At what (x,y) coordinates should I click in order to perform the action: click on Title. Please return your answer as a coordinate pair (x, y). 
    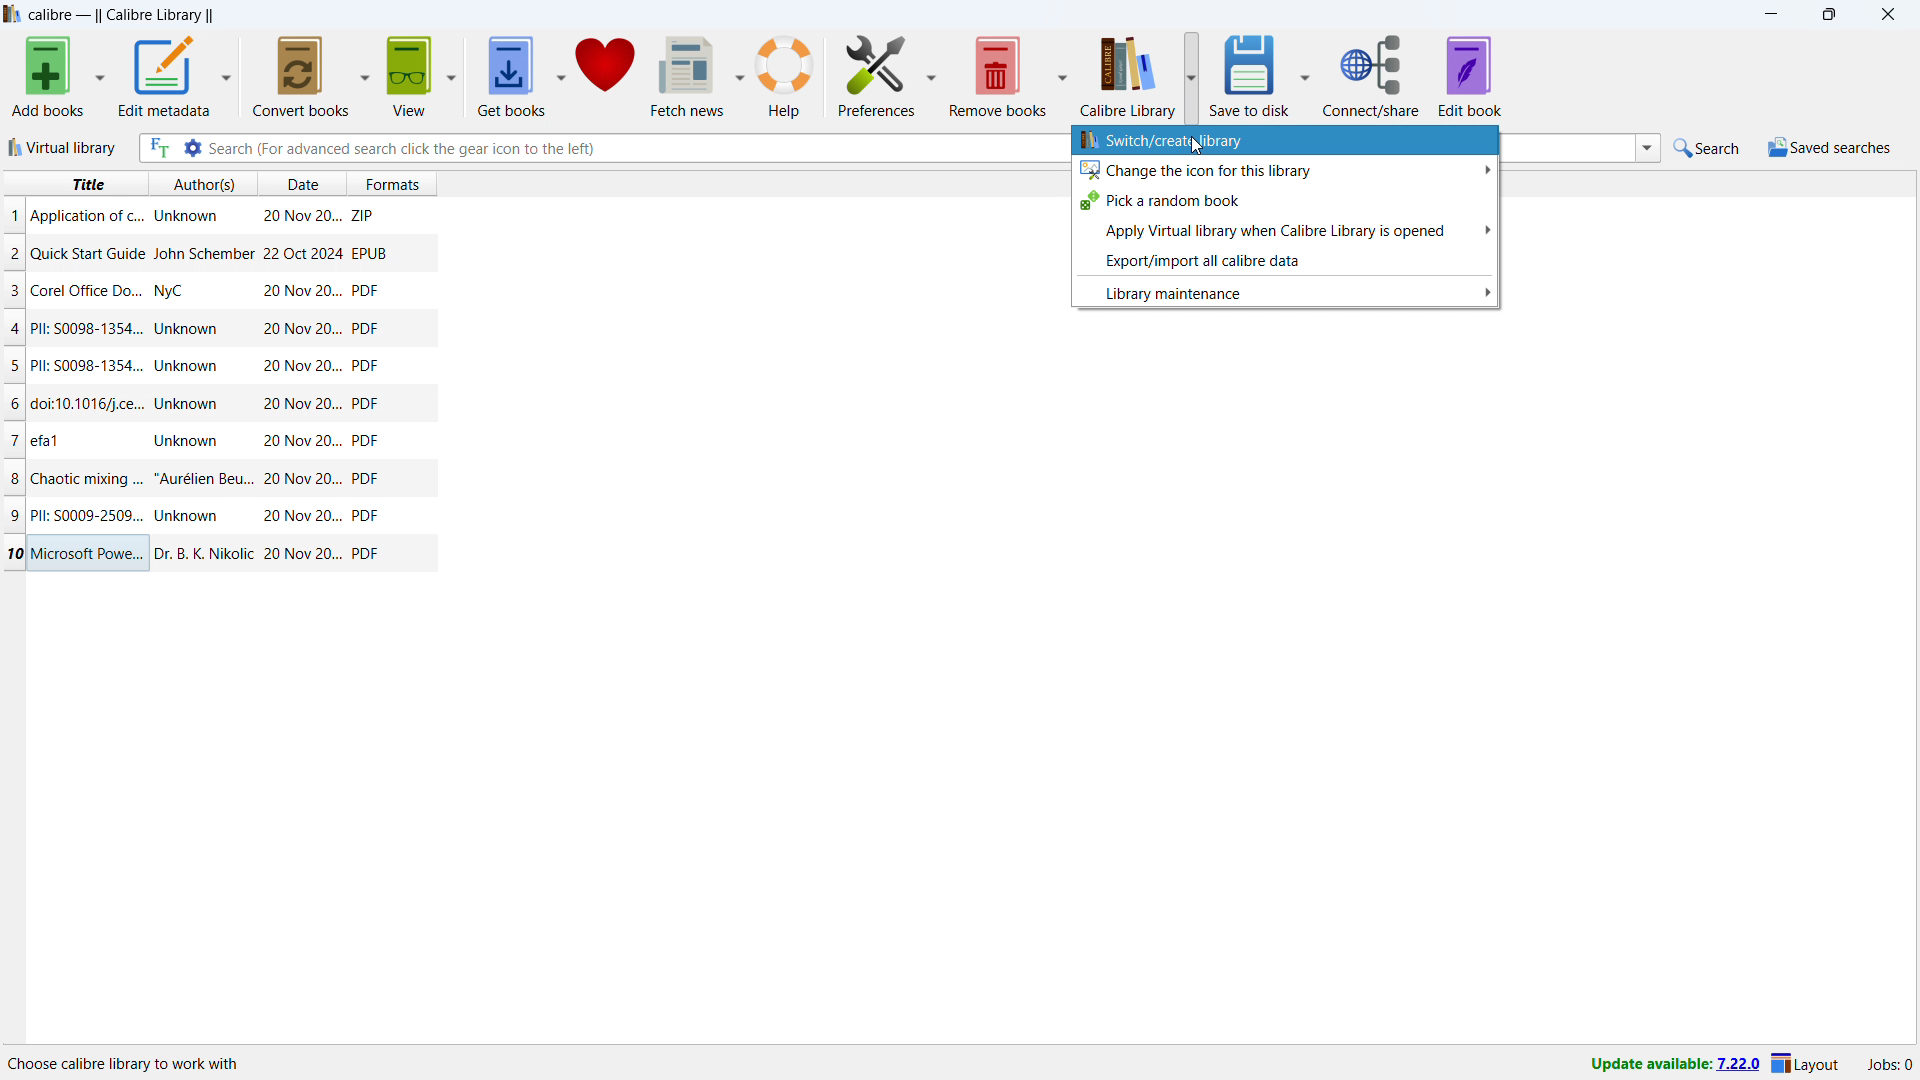
    Looking at the image, I should click on (87, 477).